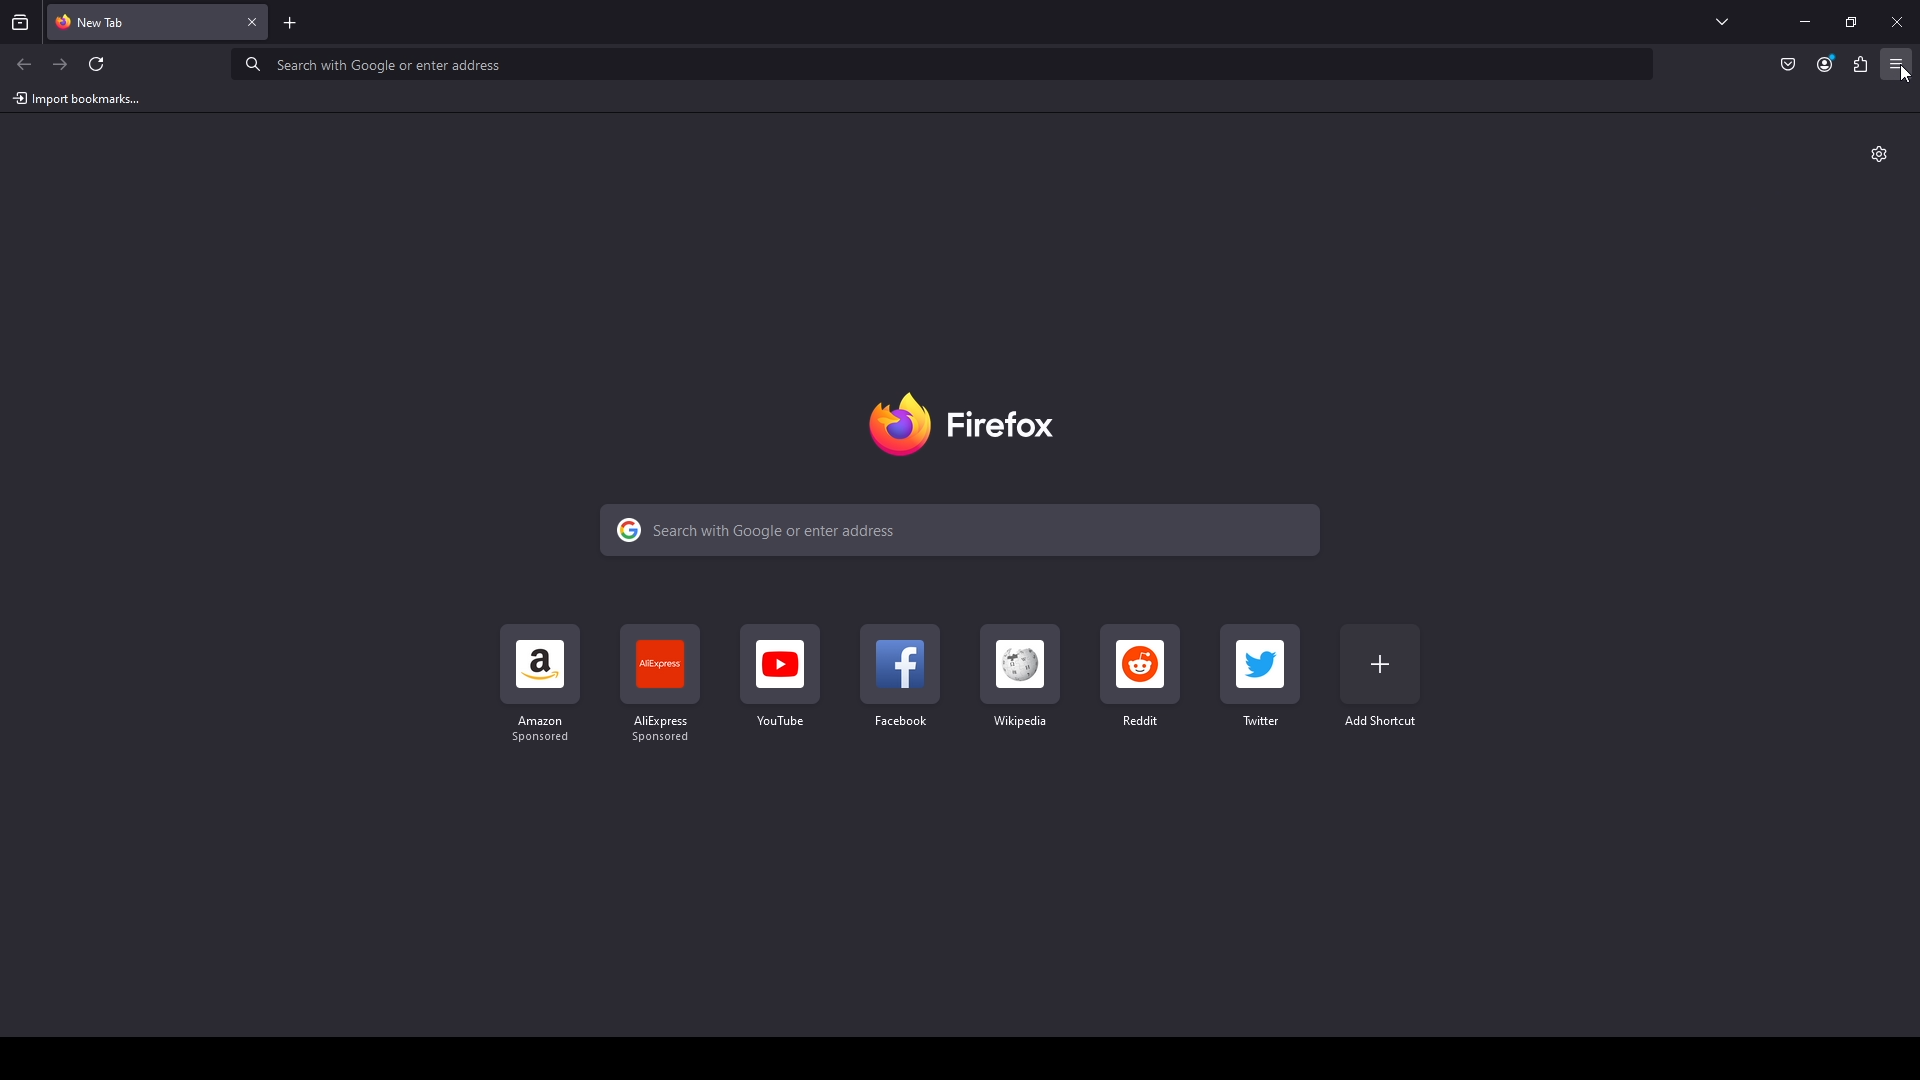 Image resolution: width=1920 pixels, height=1080 pixels. I want to click on Forward, so click(61, 63).